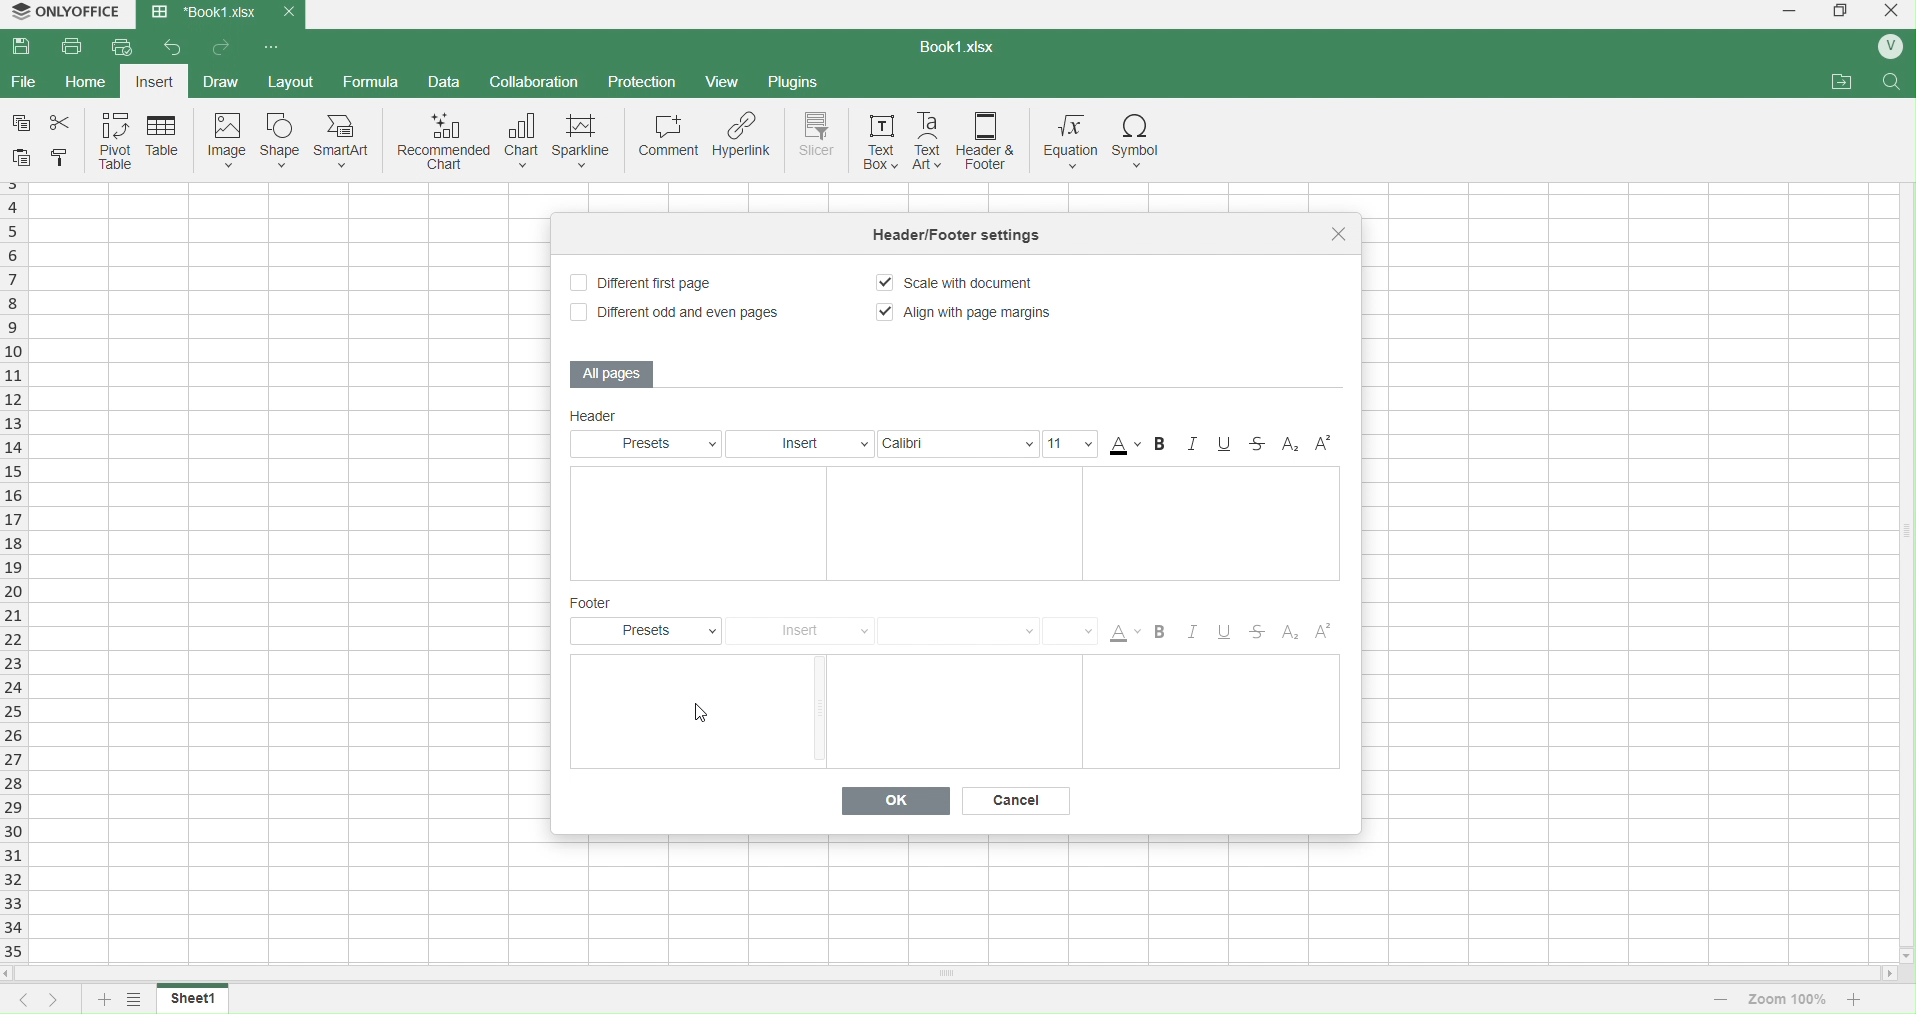 This screenshot has width=1916, height=1014. I want to click on Header, so click(638, 418).